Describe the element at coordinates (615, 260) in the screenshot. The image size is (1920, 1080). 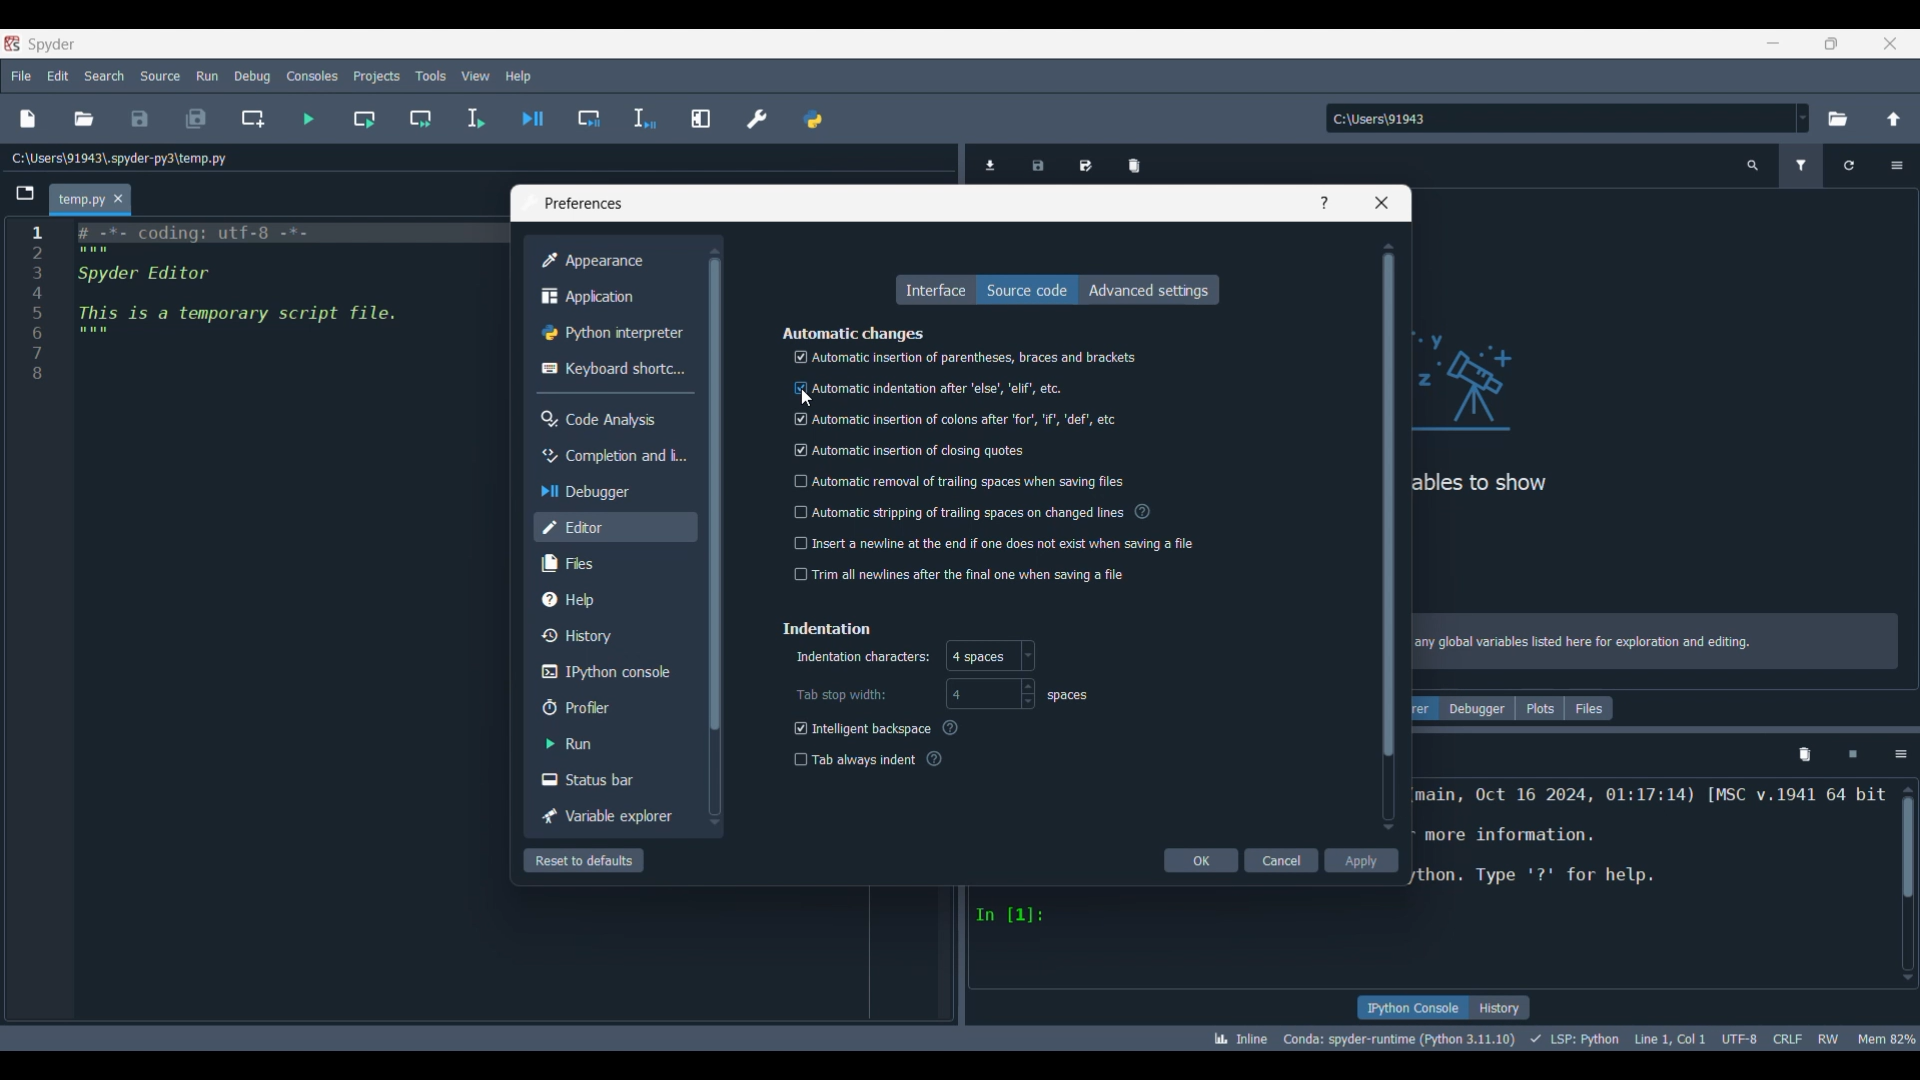
I see `Appearance` at that location.